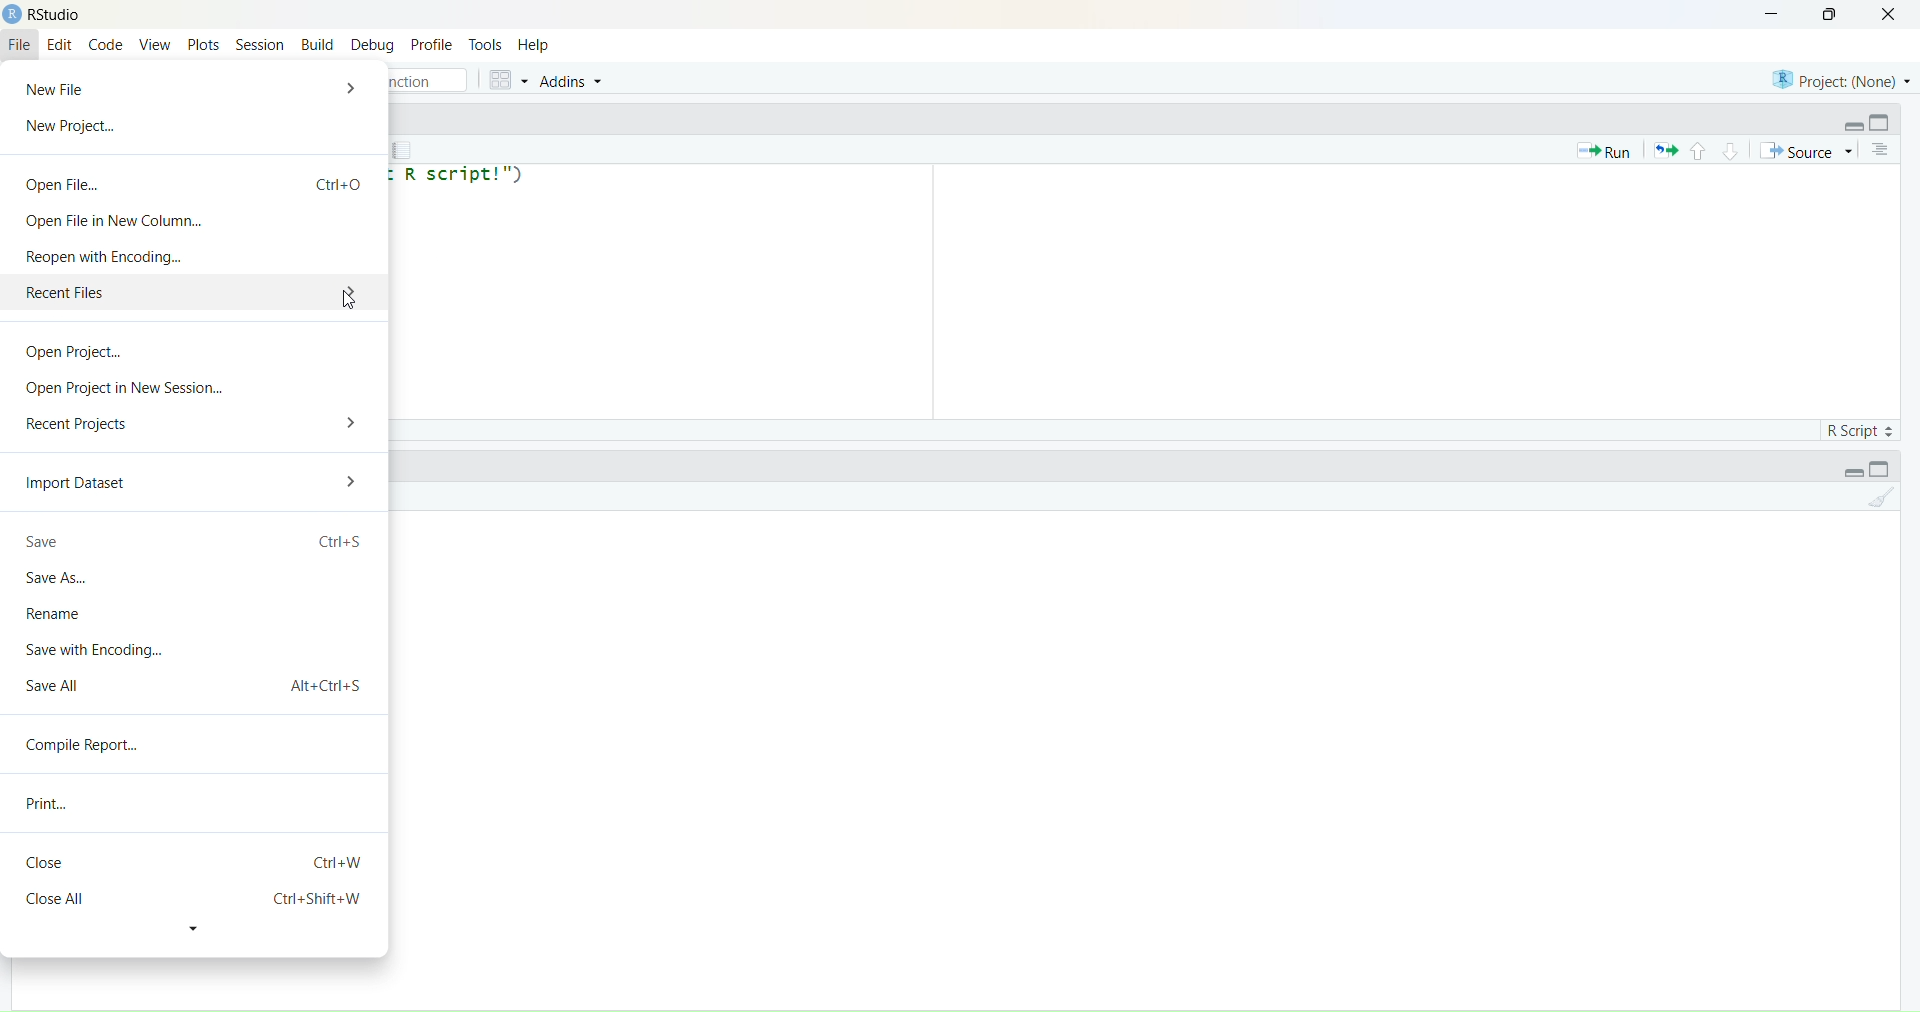 The width and height of the screenshot is (1920, 1012). I want to click on Session, so click(259, 43).